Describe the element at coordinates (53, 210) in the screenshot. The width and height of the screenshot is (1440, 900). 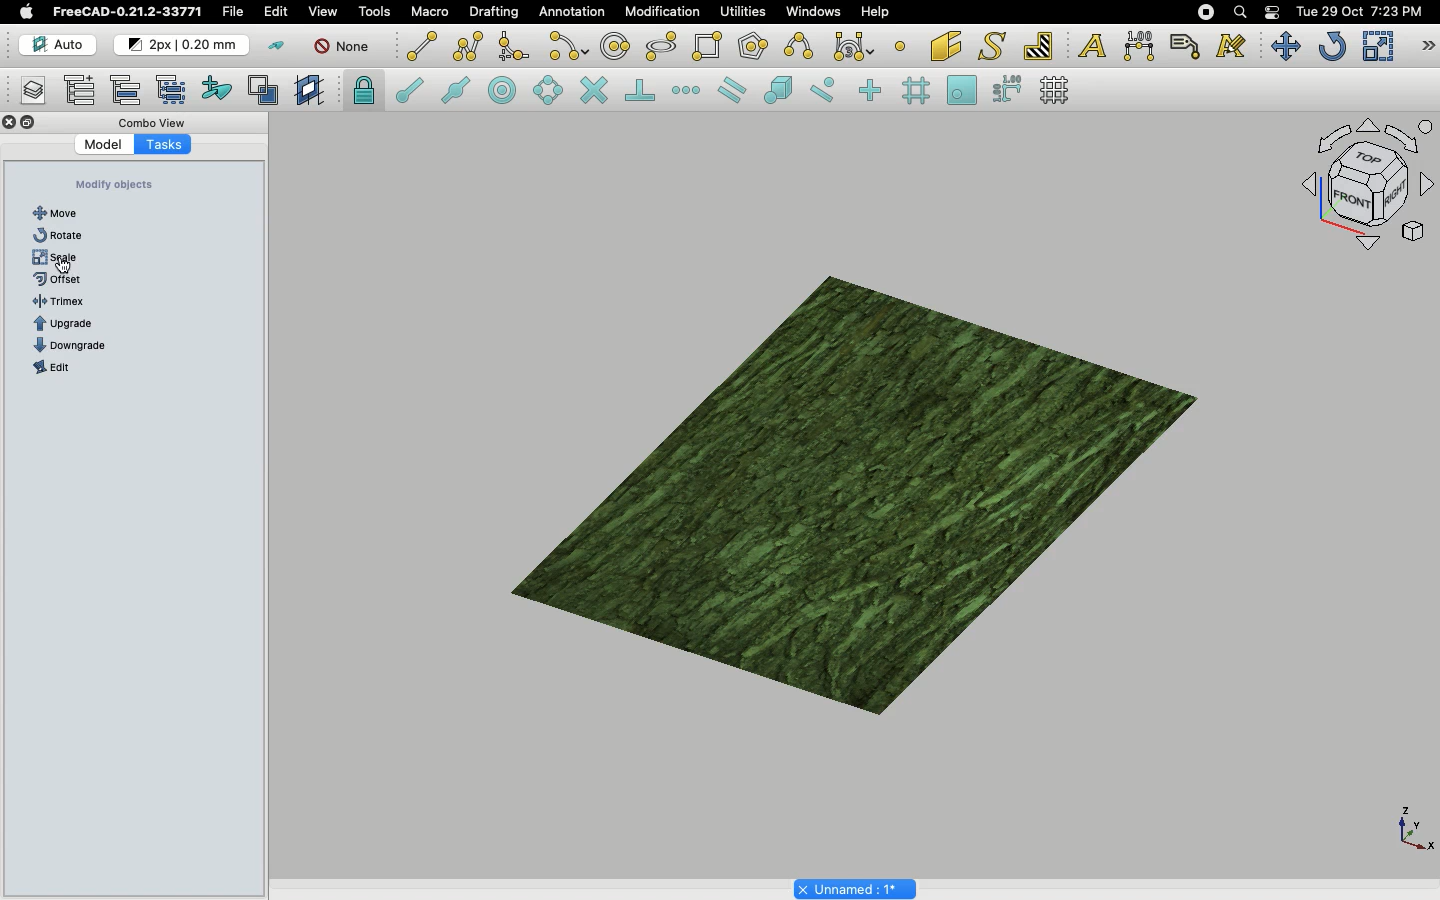
I see `Line` at that location.